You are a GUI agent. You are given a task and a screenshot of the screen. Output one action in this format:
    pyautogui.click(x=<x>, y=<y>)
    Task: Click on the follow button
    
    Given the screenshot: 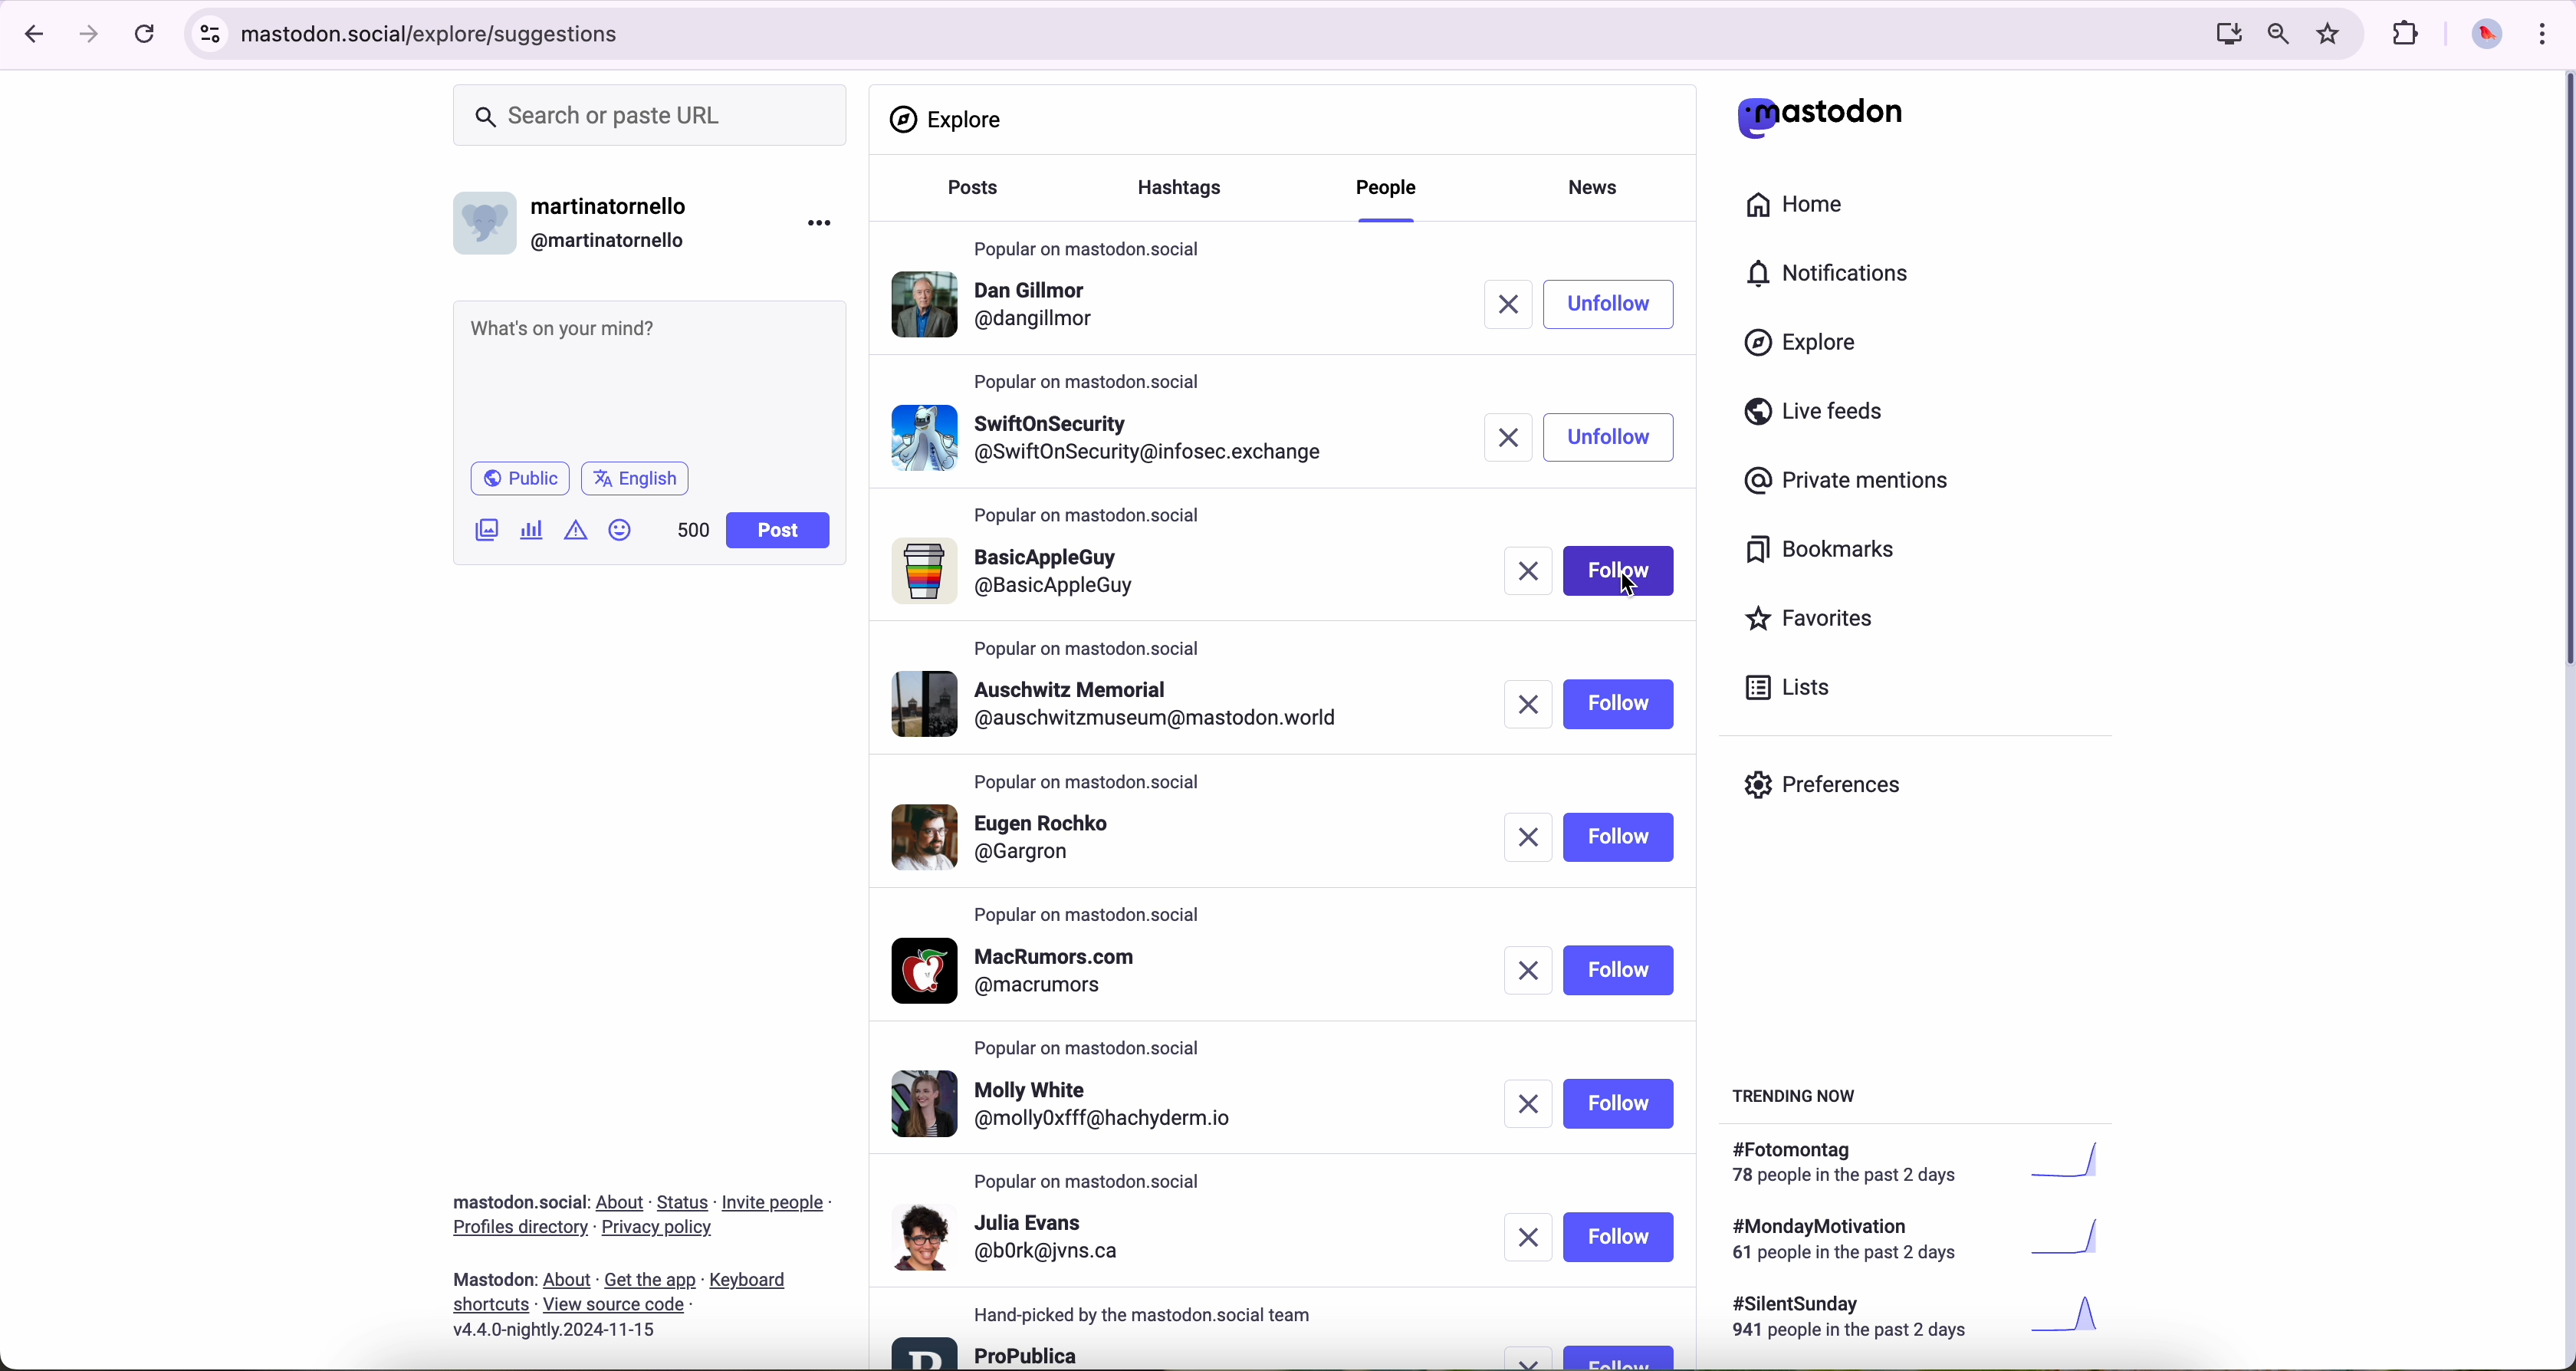 What is the action you would take?
    pyautogui.click(x=1623, y=836)
    